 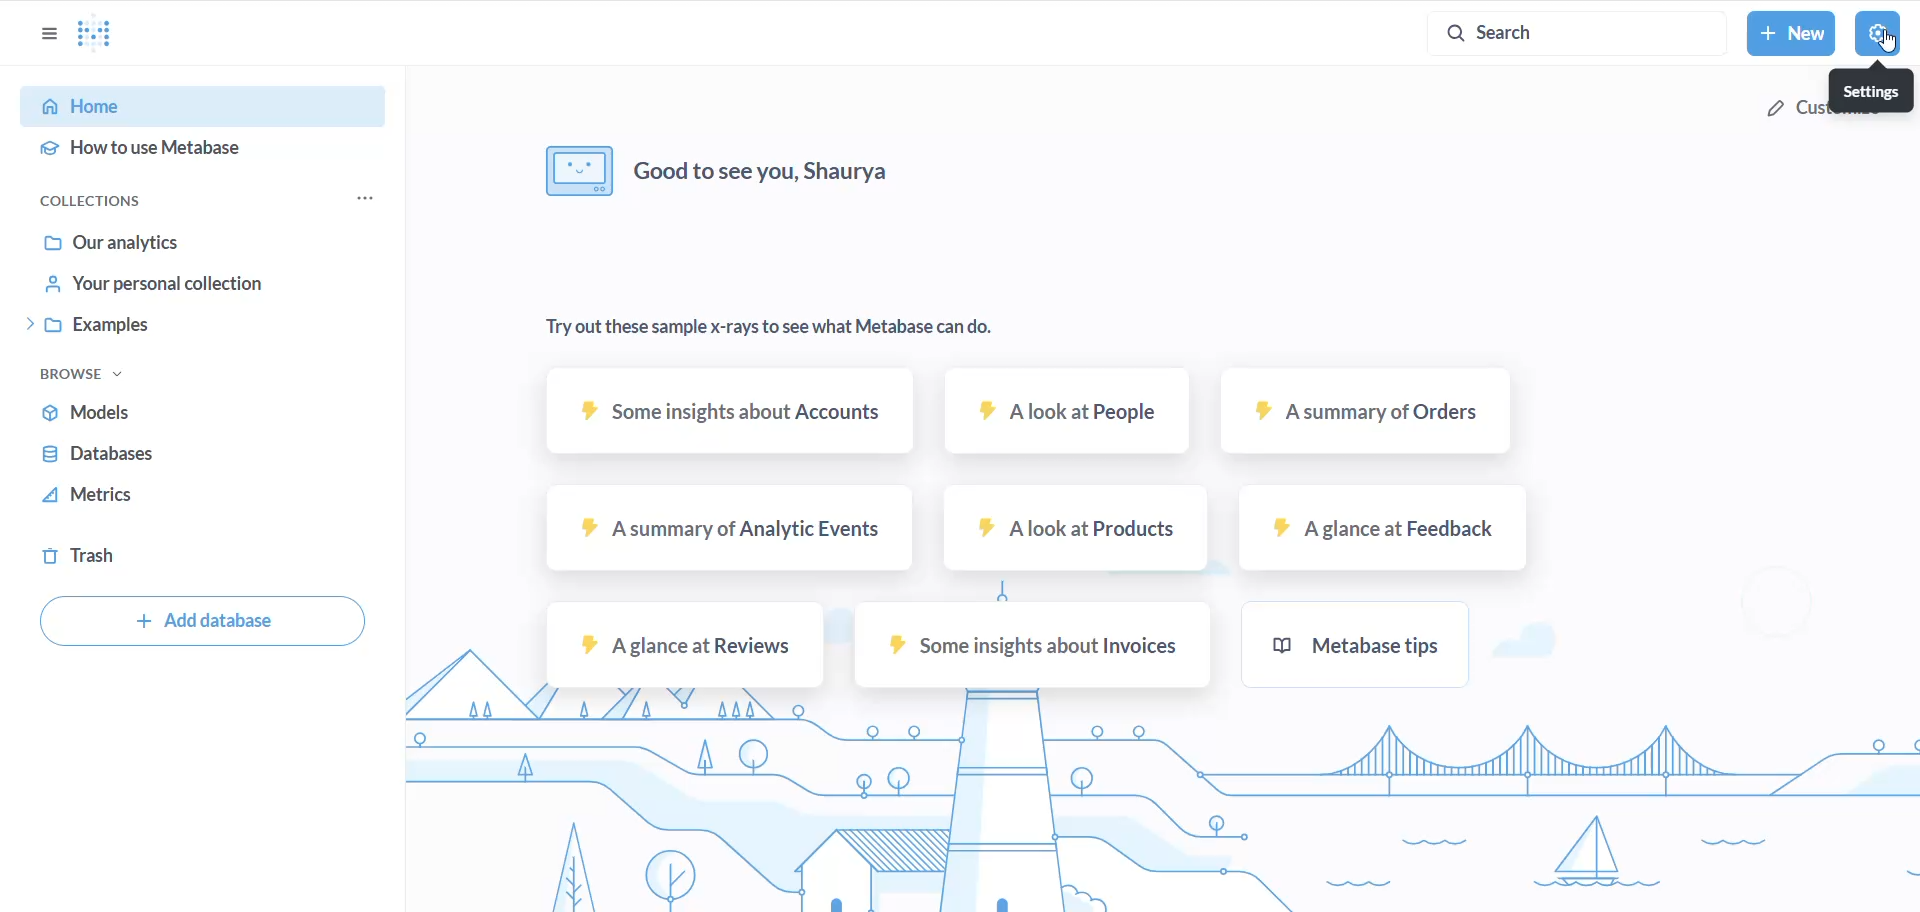 I want to click on metabase tips sample, so click(x=1359, y=645).